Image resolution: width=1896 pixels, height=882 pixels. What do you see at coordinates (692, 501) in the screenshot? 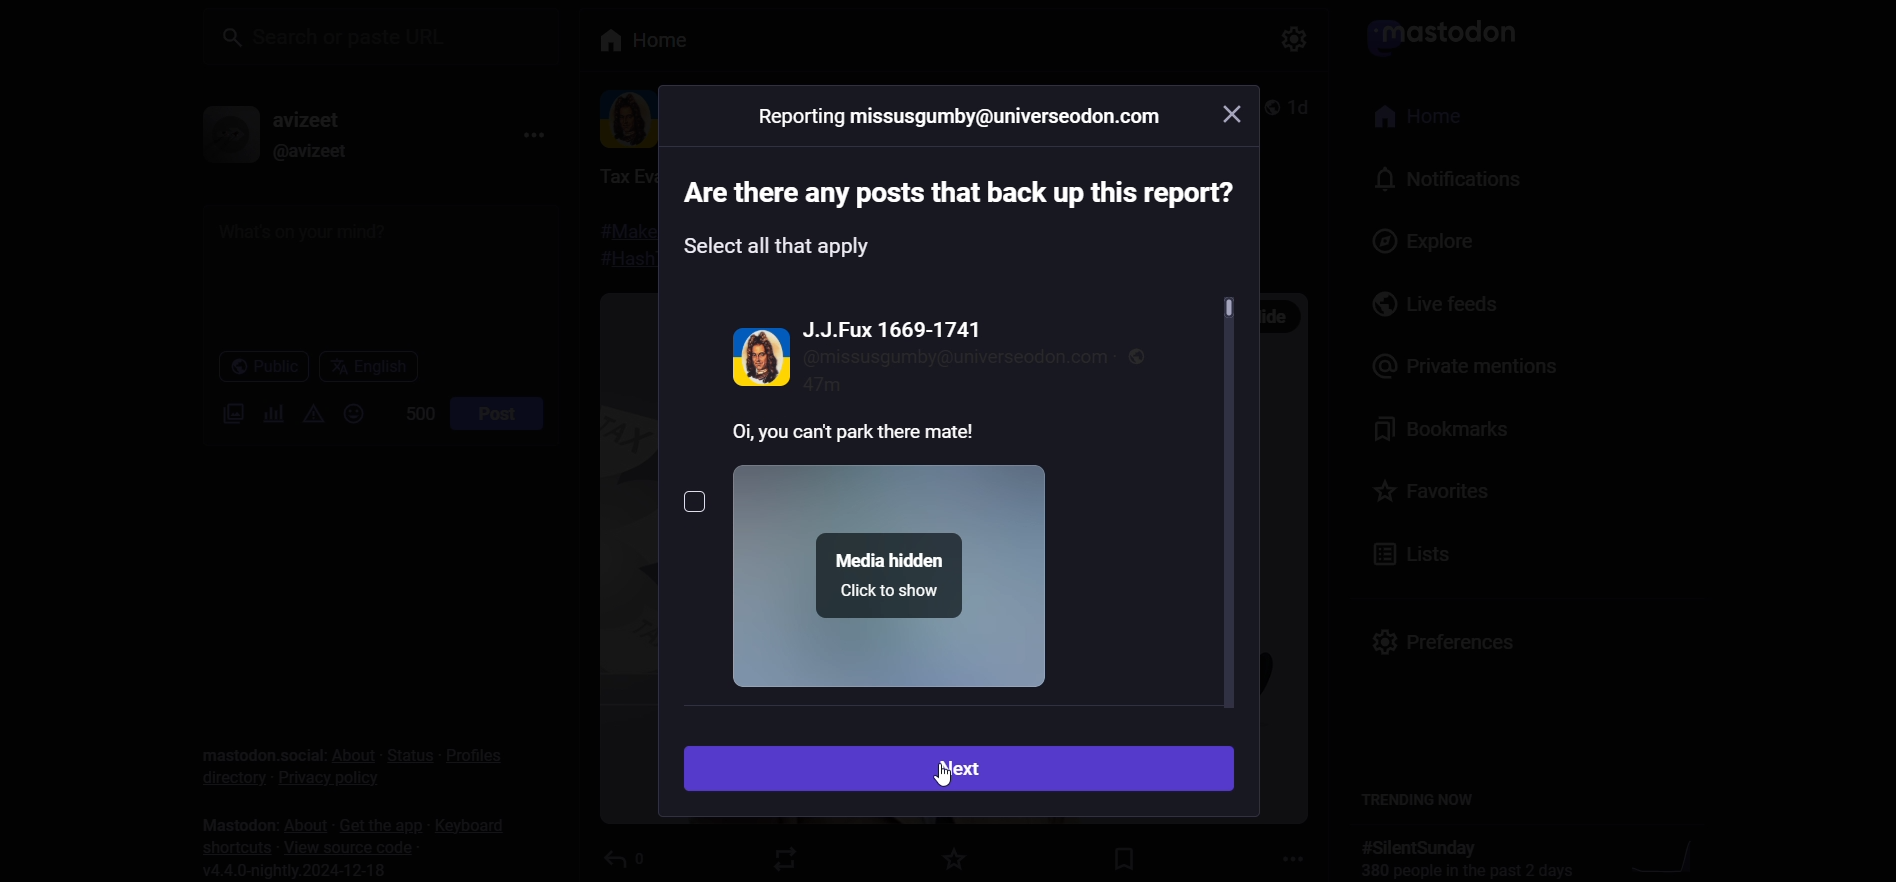
I see `select post` at bounding box center [692, 501].